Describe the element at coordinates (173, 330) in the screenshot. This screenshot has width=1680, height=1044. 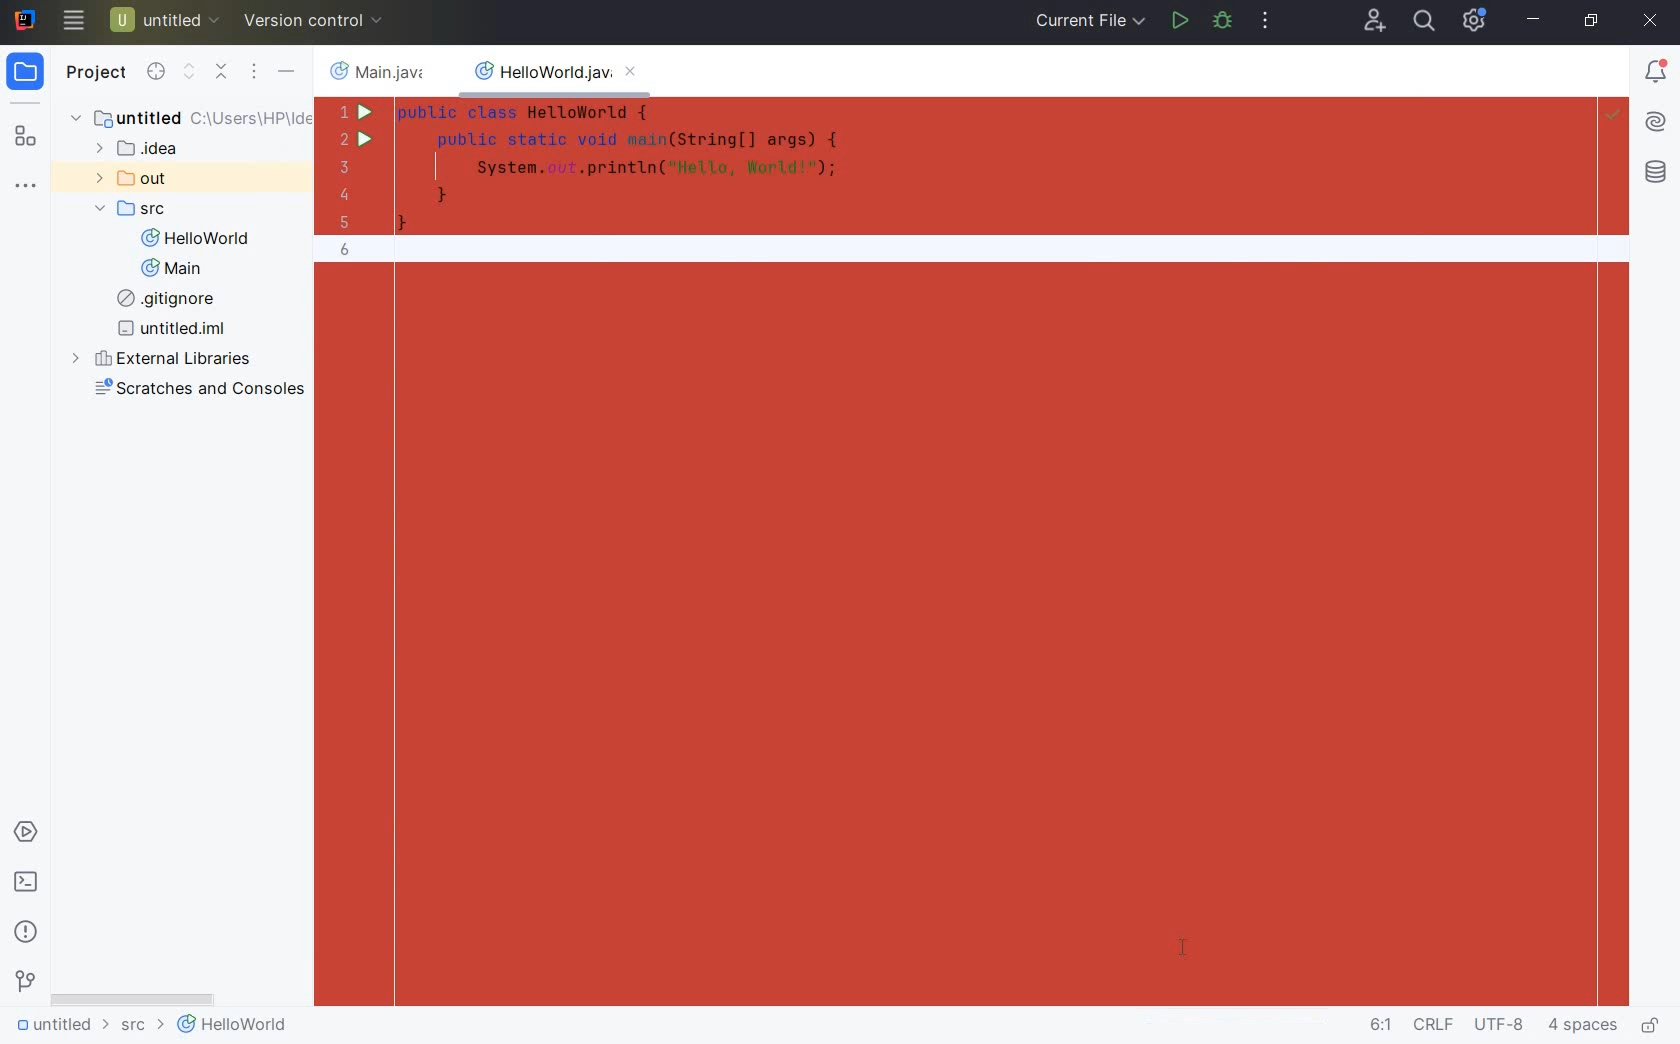
I see `untitled` at that location.